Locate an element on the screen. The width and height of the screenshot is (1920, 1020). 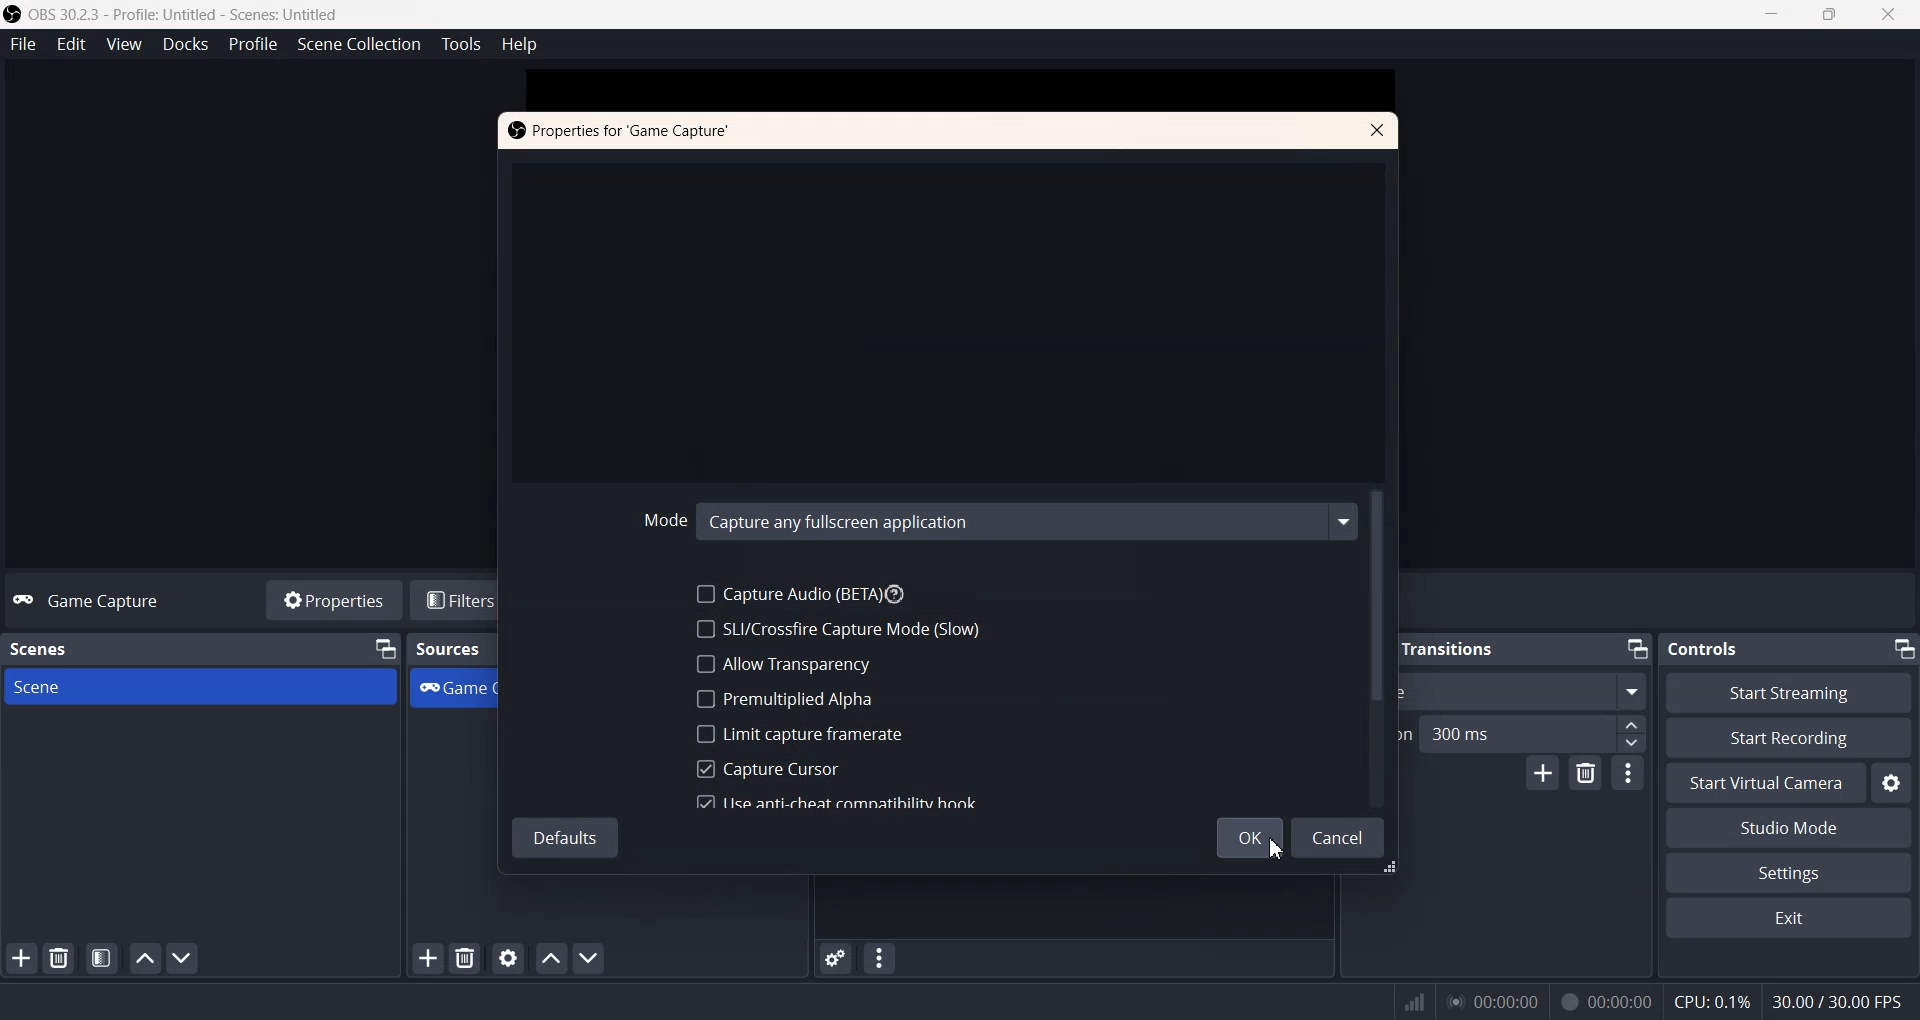
Tools is located at coordinates (460, 44).